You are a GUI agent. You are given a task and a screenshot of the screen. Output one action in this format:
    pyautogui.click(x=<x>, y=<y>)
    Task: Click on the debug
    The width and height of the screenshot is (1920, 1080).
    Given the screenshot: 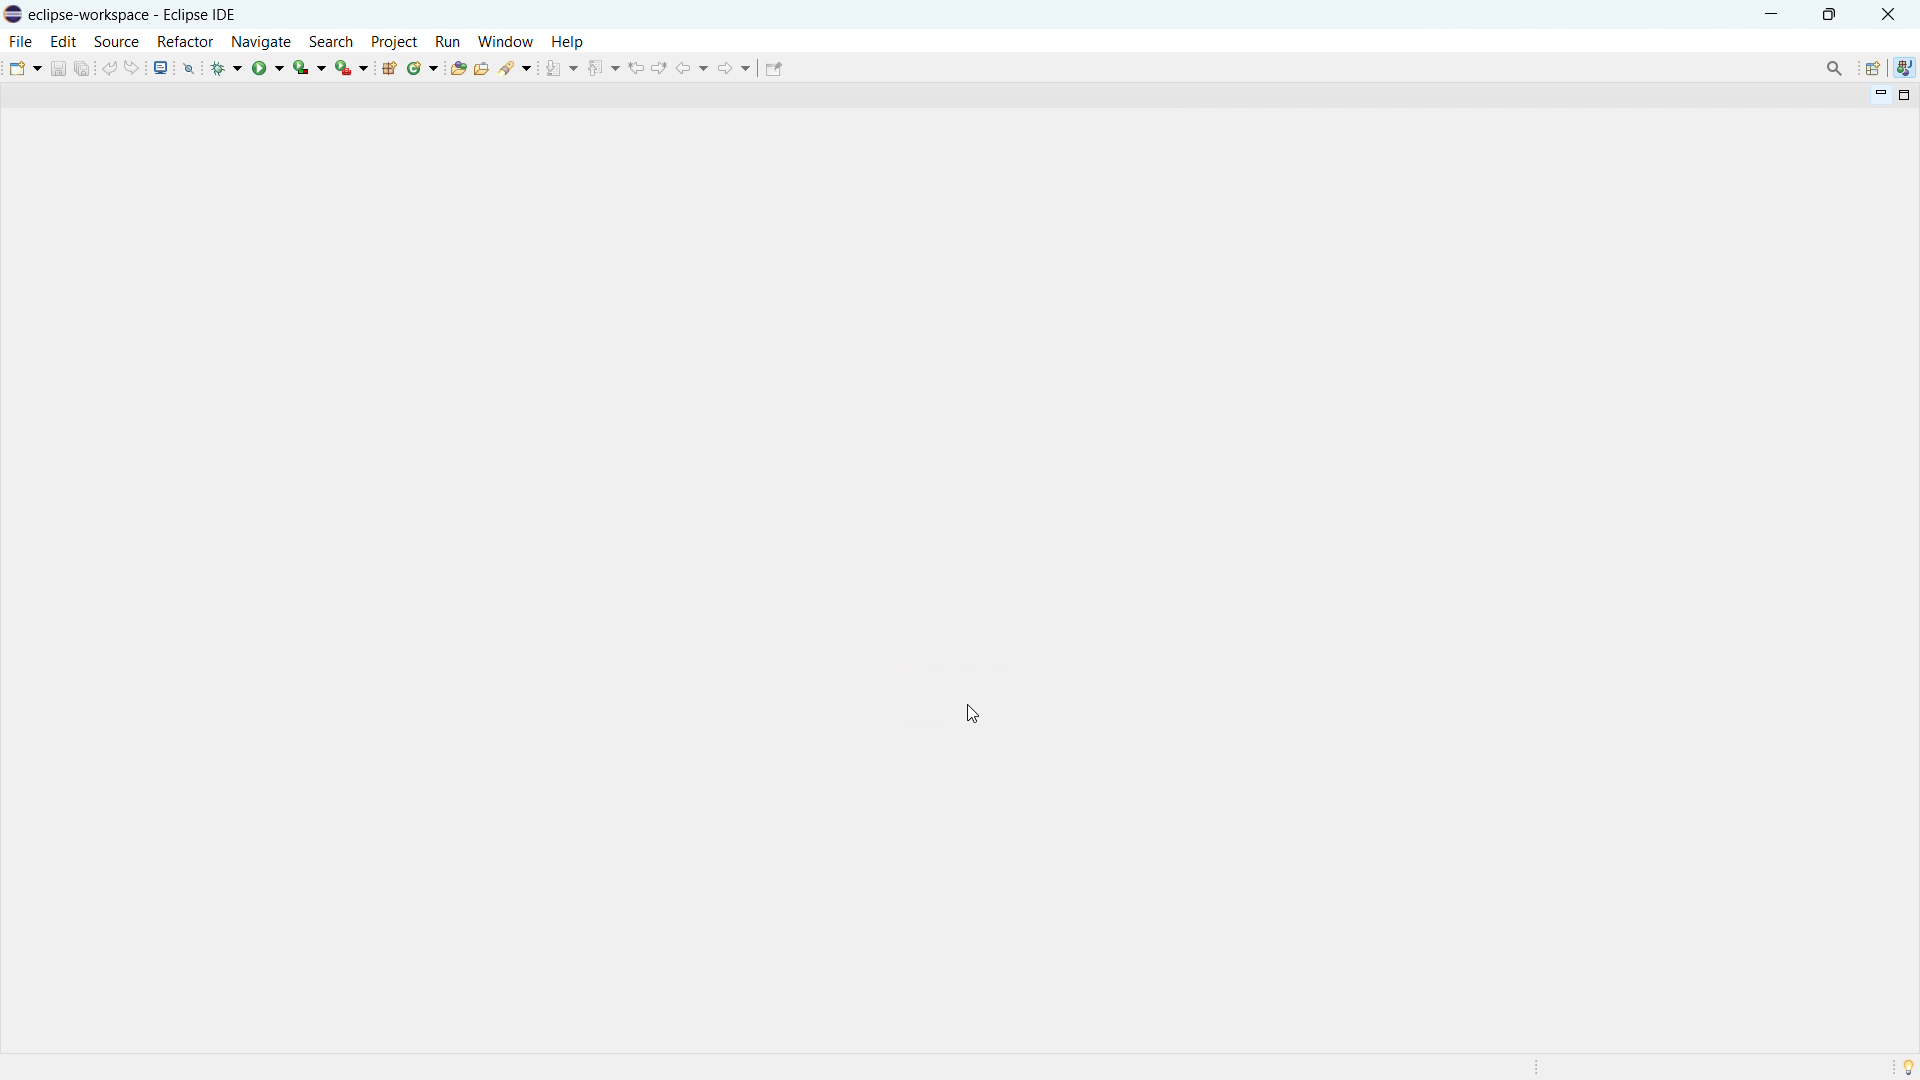 What is the action you would take?
    pyautogui.click(x=228, y=67)
    